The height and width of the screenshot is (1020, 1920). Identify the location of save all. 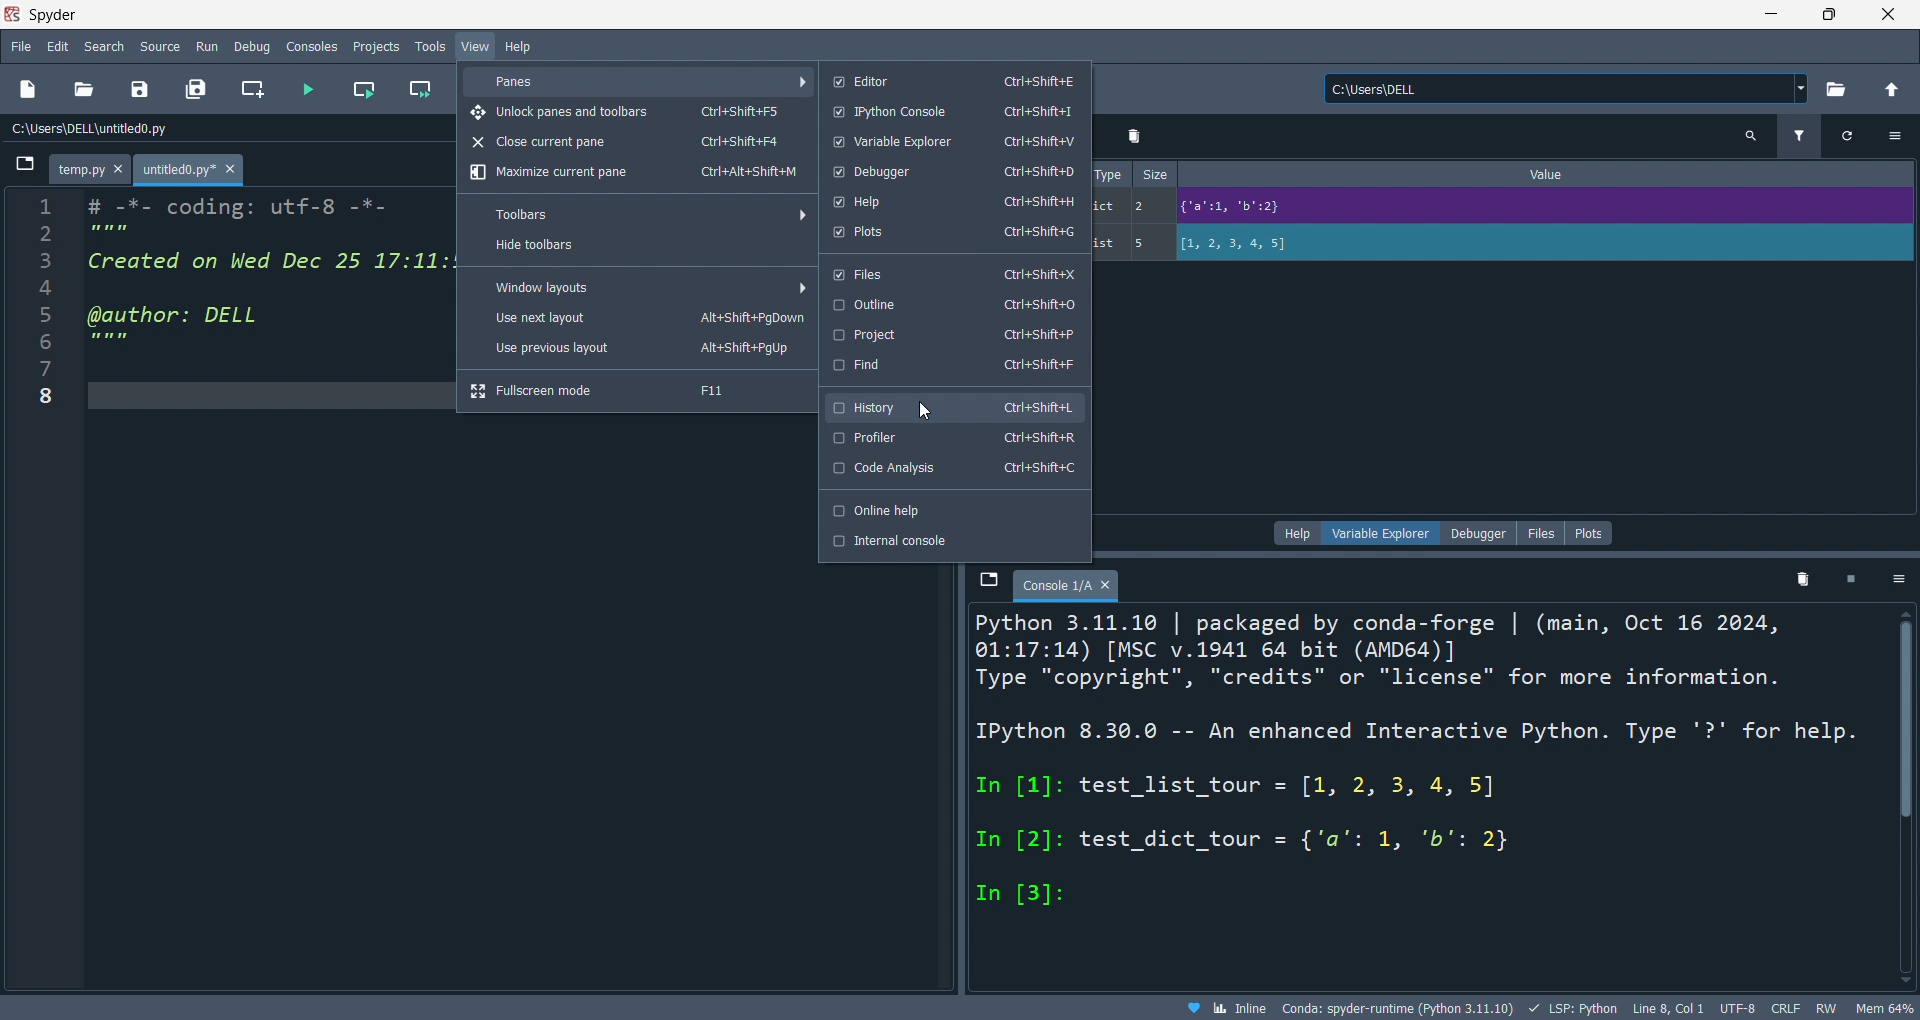
(196, 90).